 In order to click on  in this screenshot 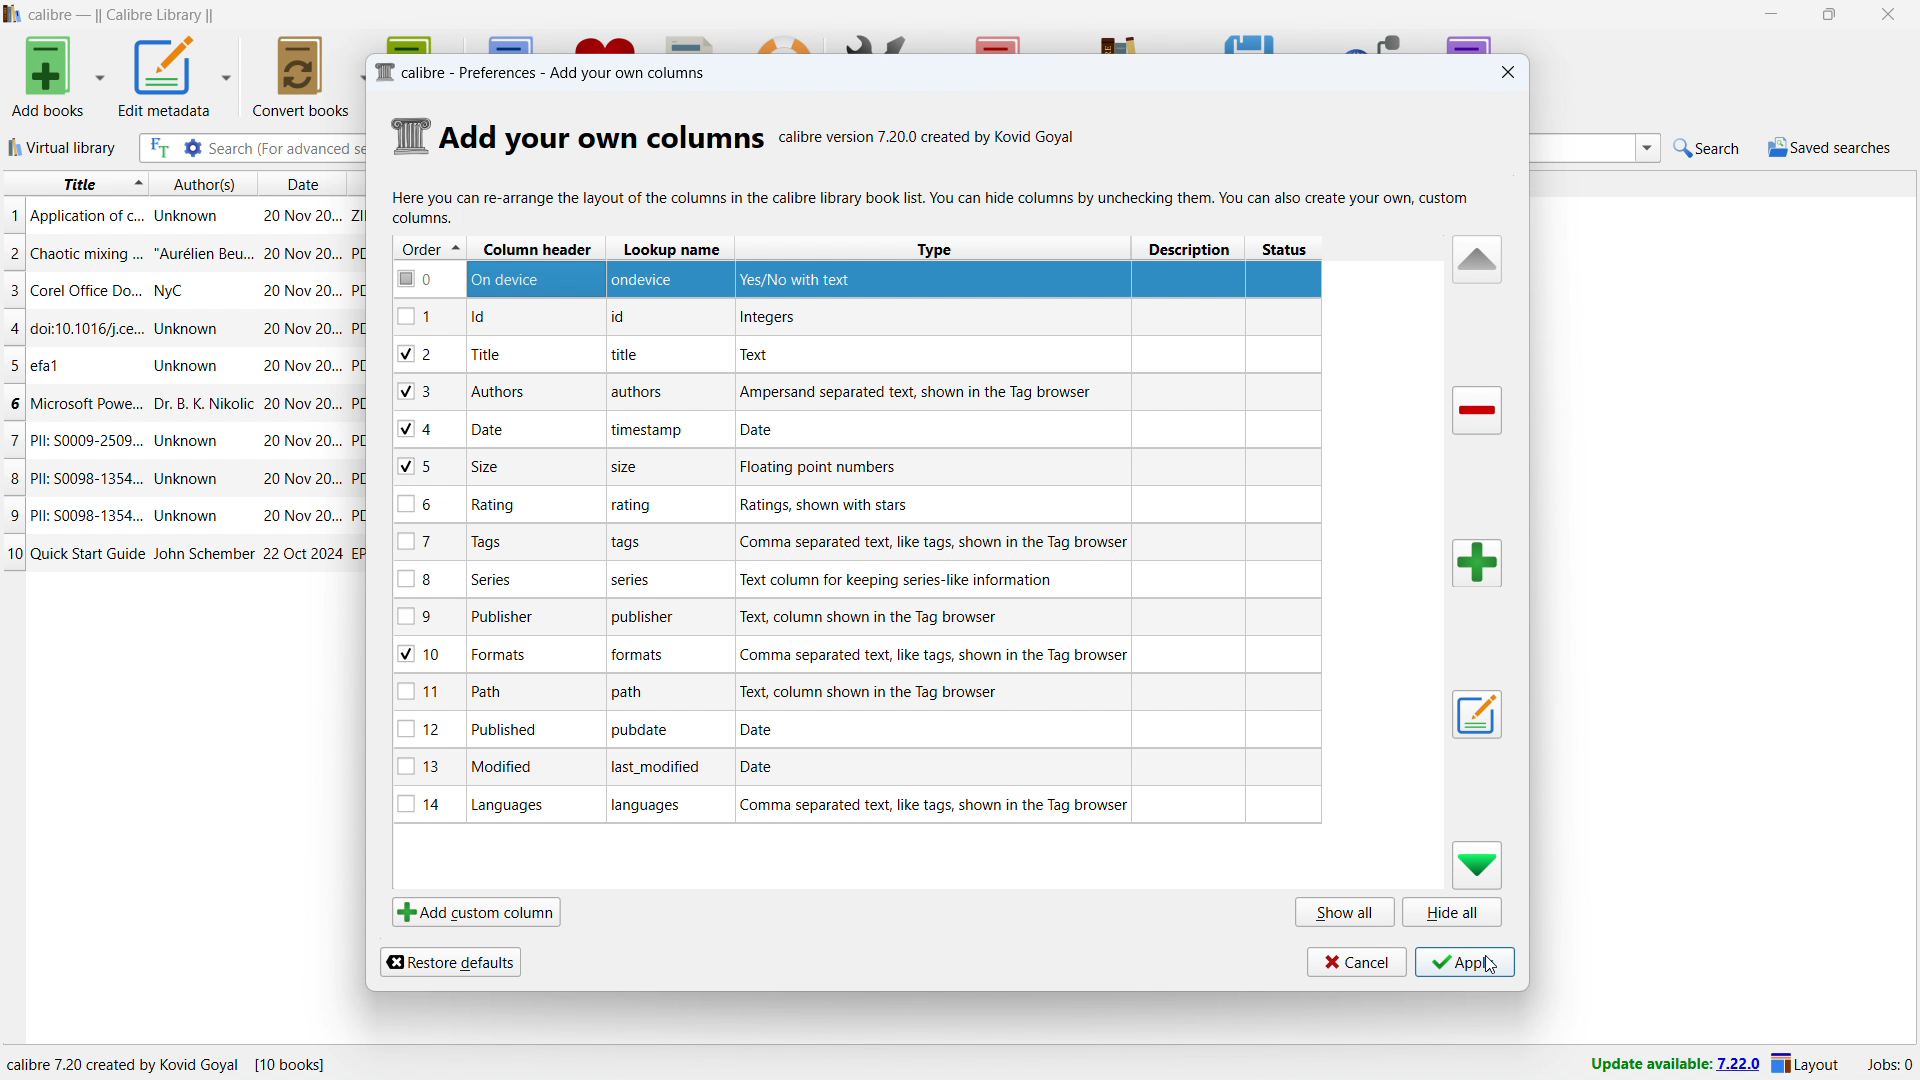, I will do `click(165, 77)`.